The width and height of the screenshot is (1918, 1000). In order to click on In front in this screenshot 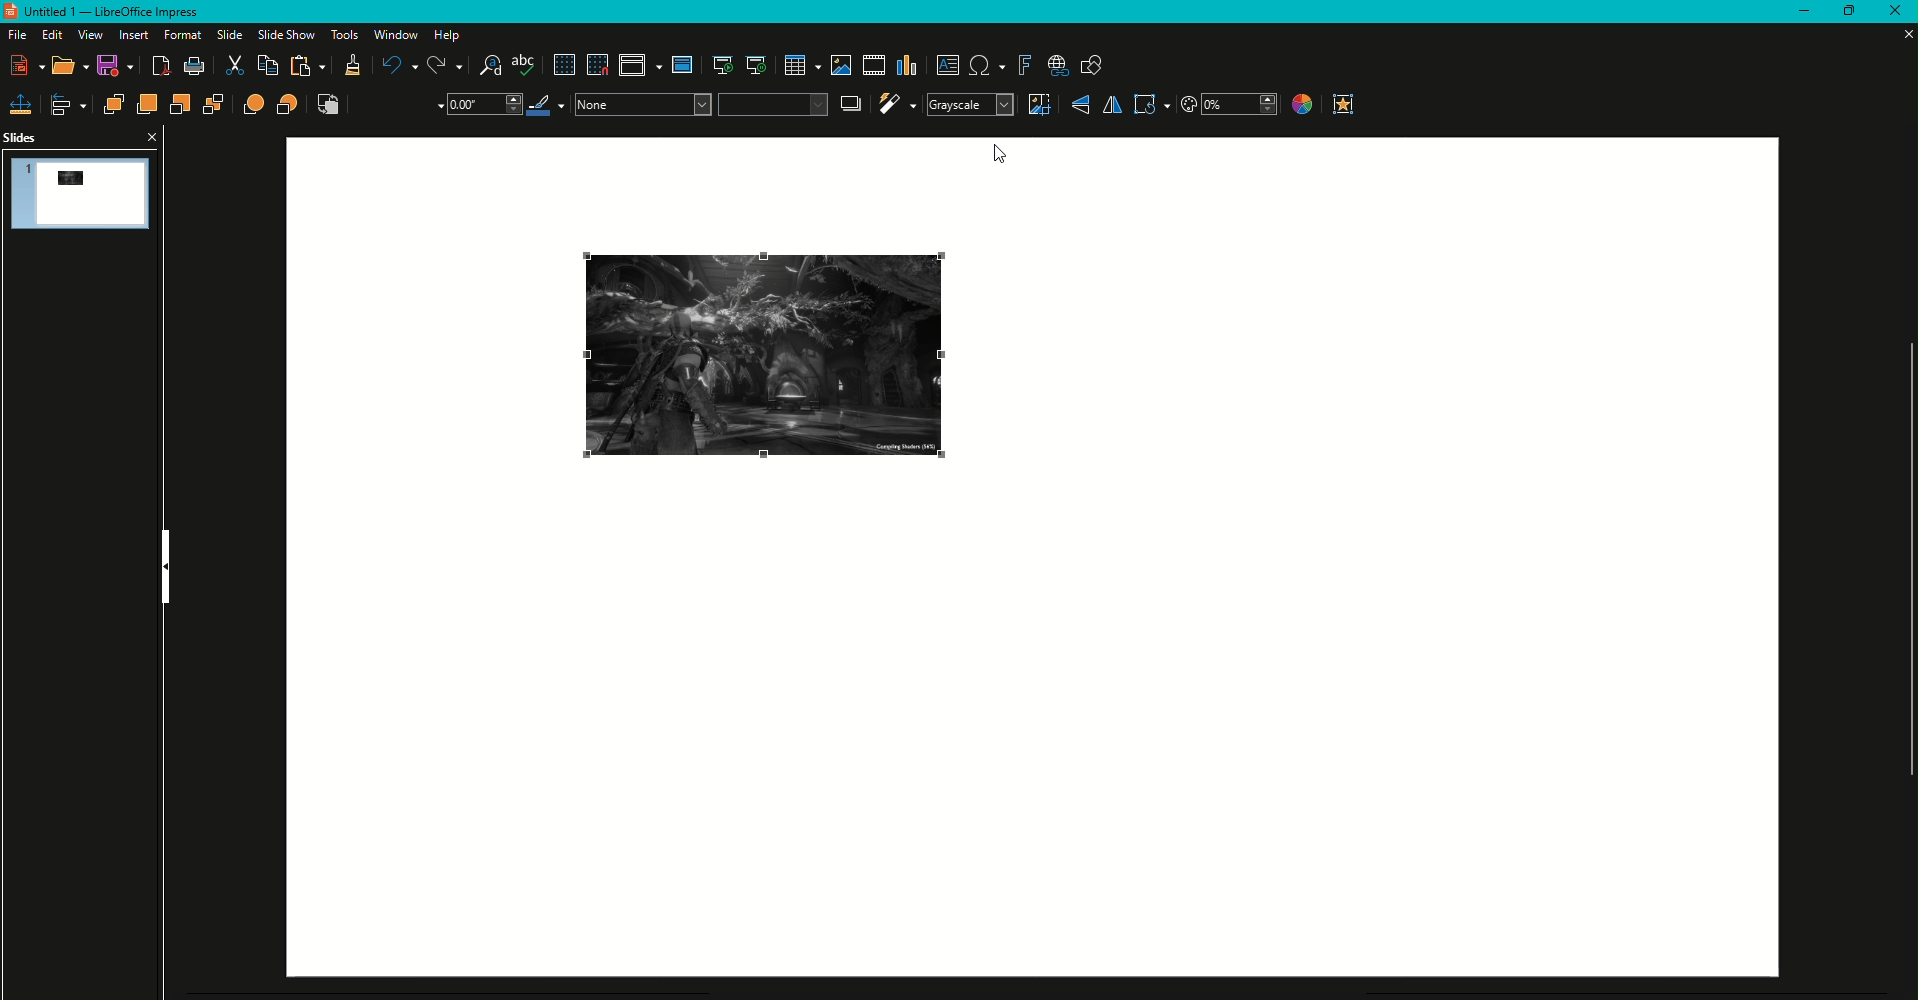, I will do `click(255, 105)`.